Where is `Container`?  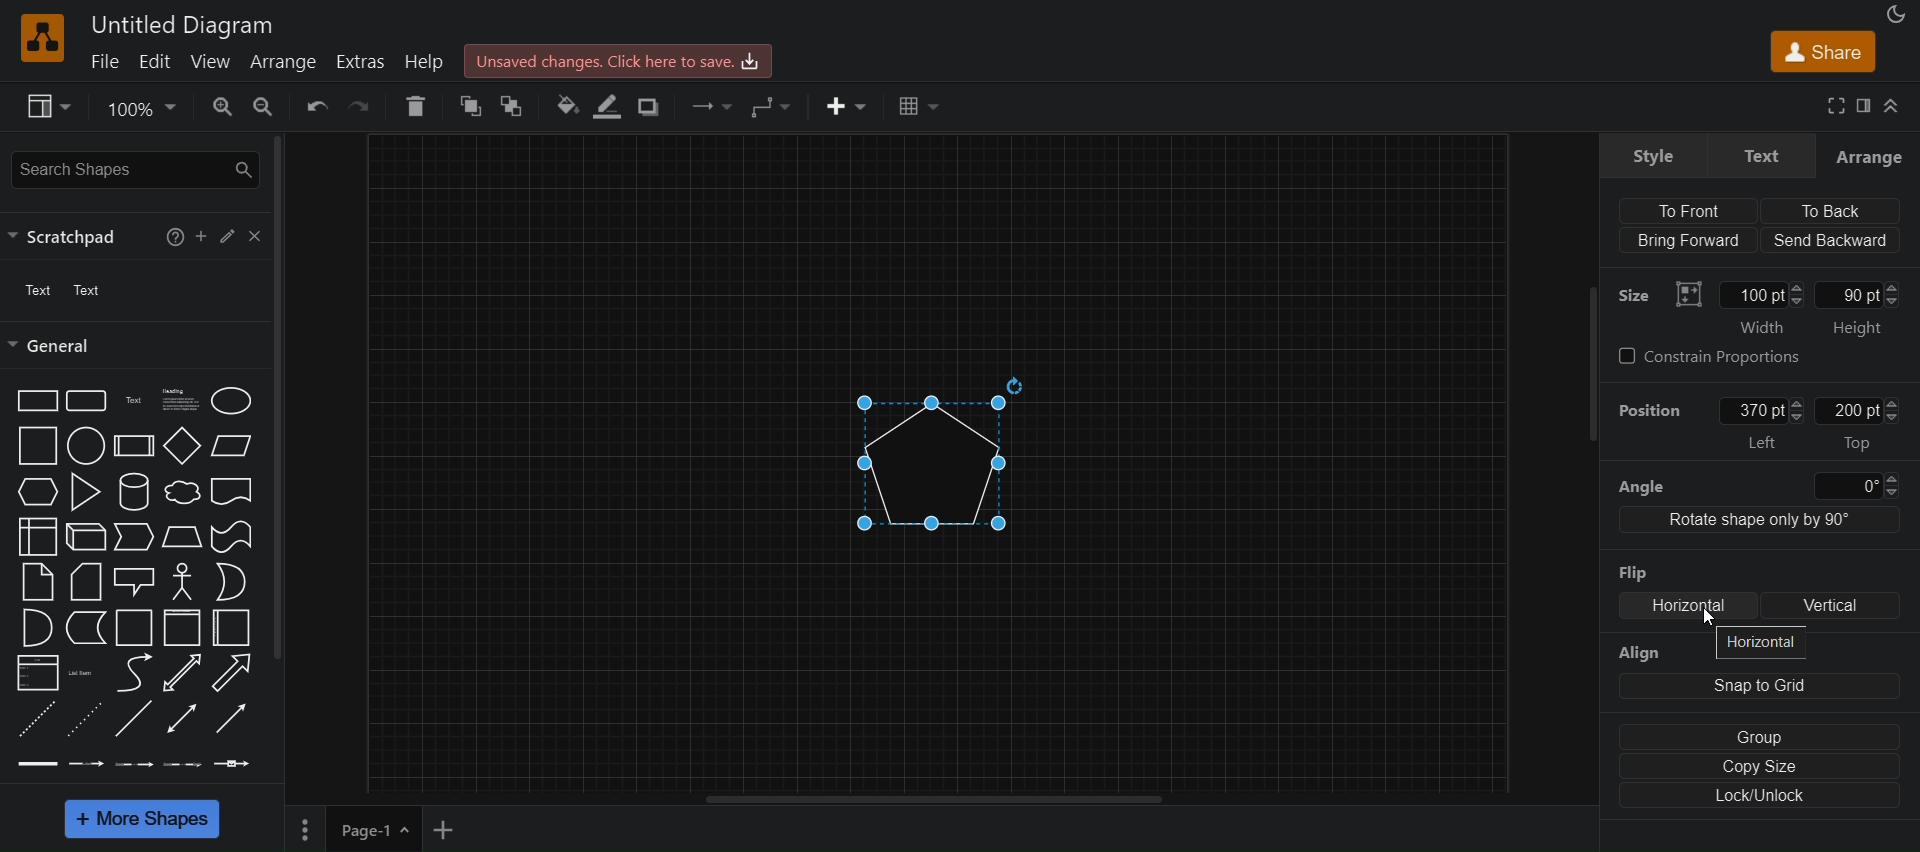 Container is located at coordinates (134, 628).